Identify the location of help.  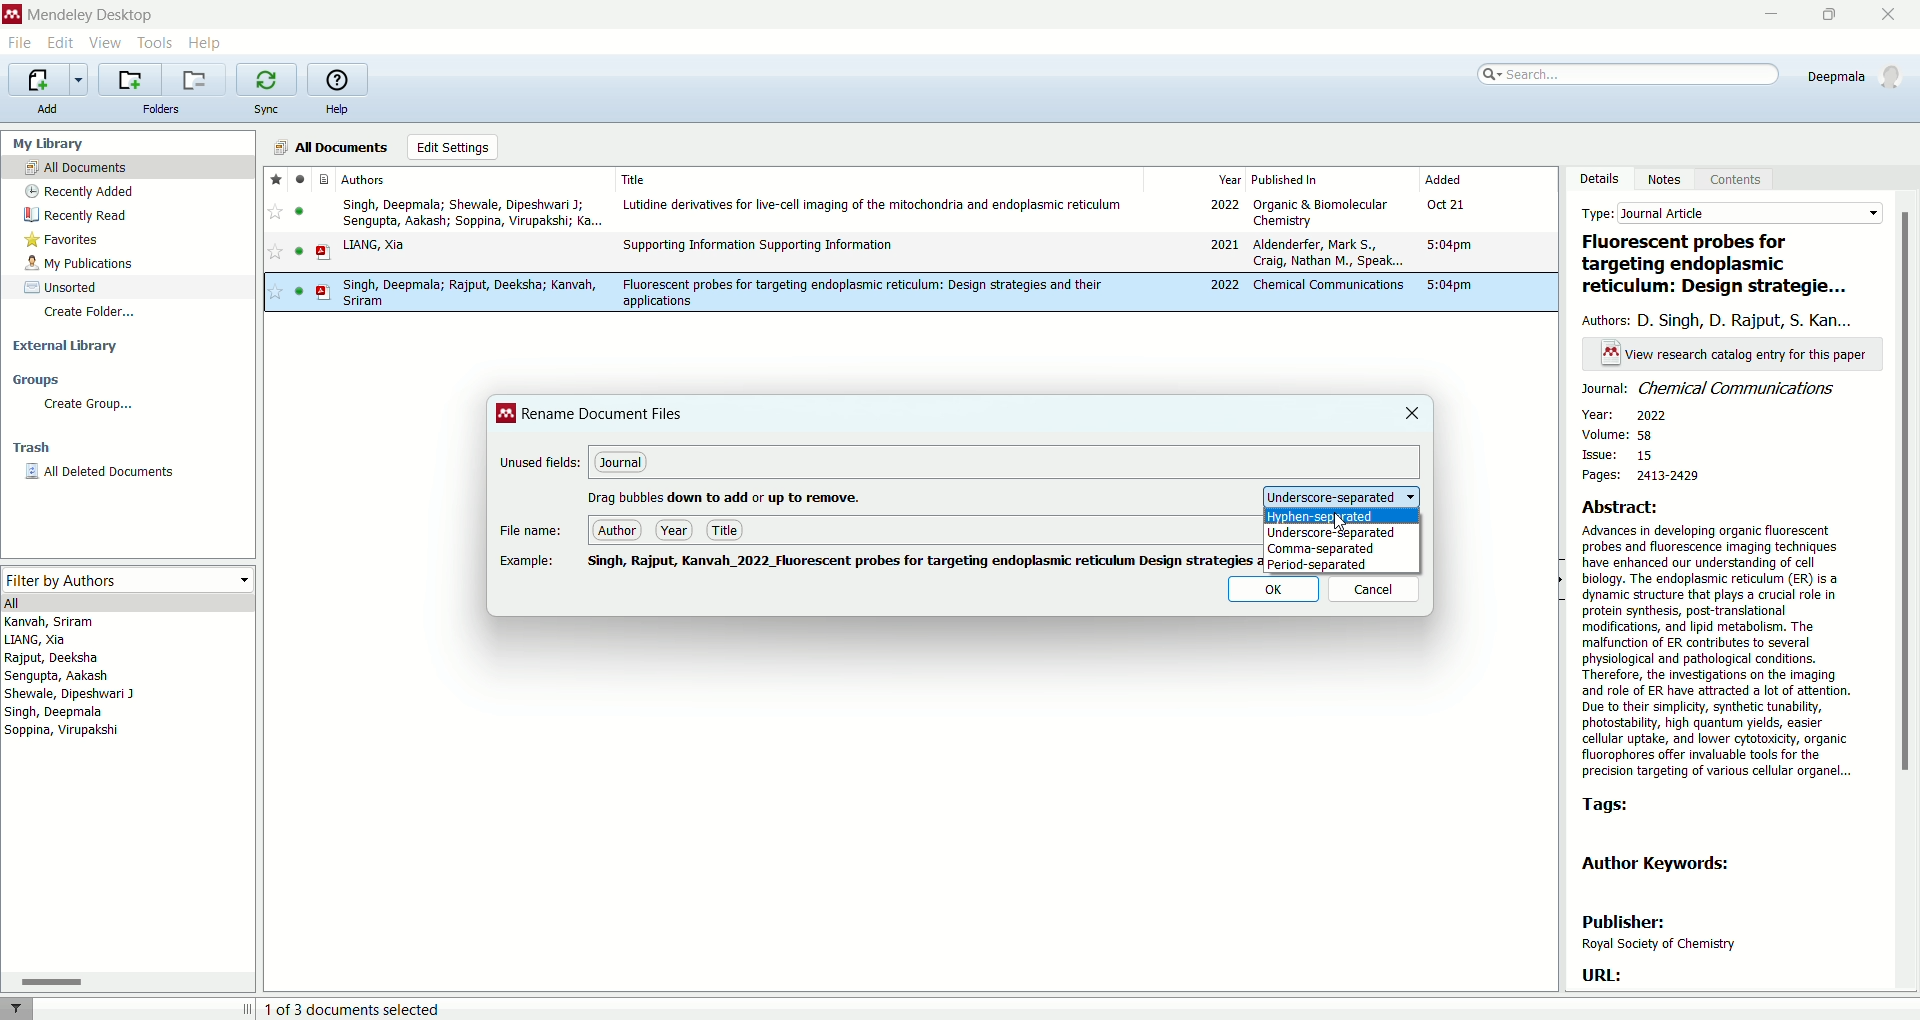
(205, 43).